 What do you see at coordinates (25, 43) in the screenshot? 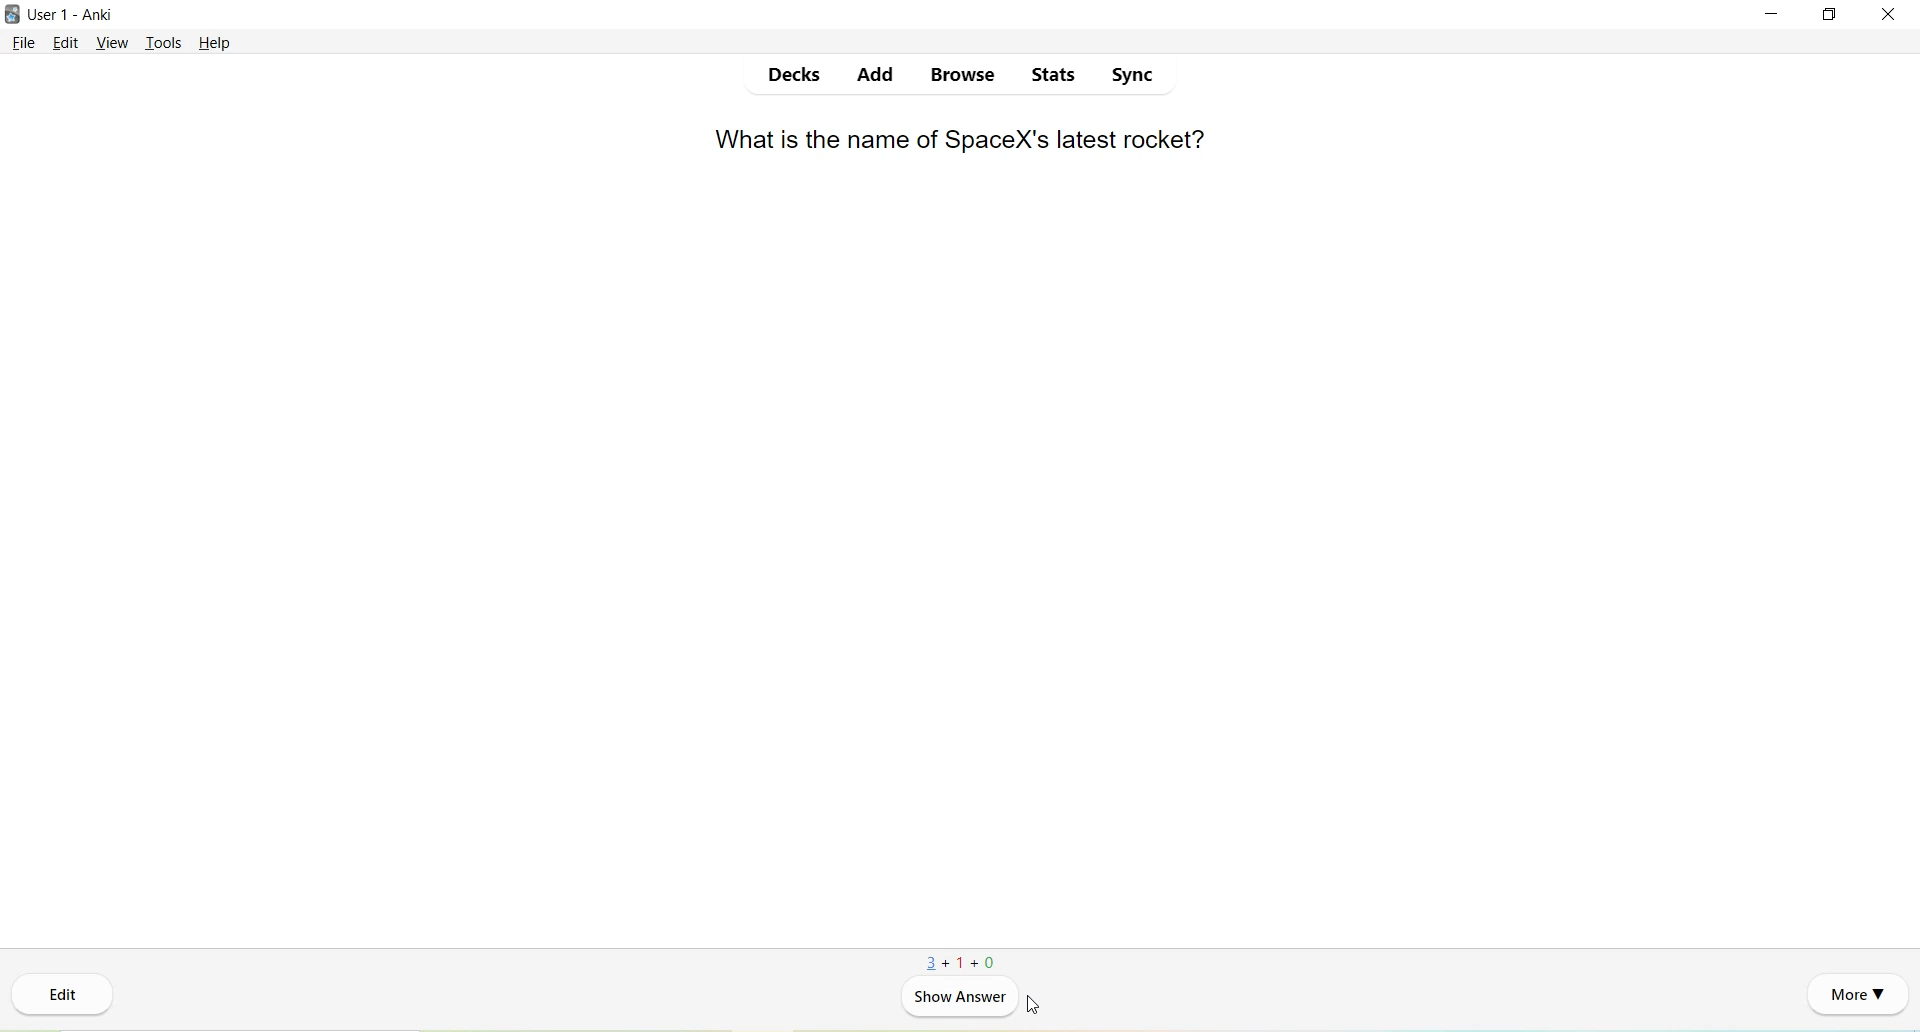
I see `File` at bounding box center [25, 43].